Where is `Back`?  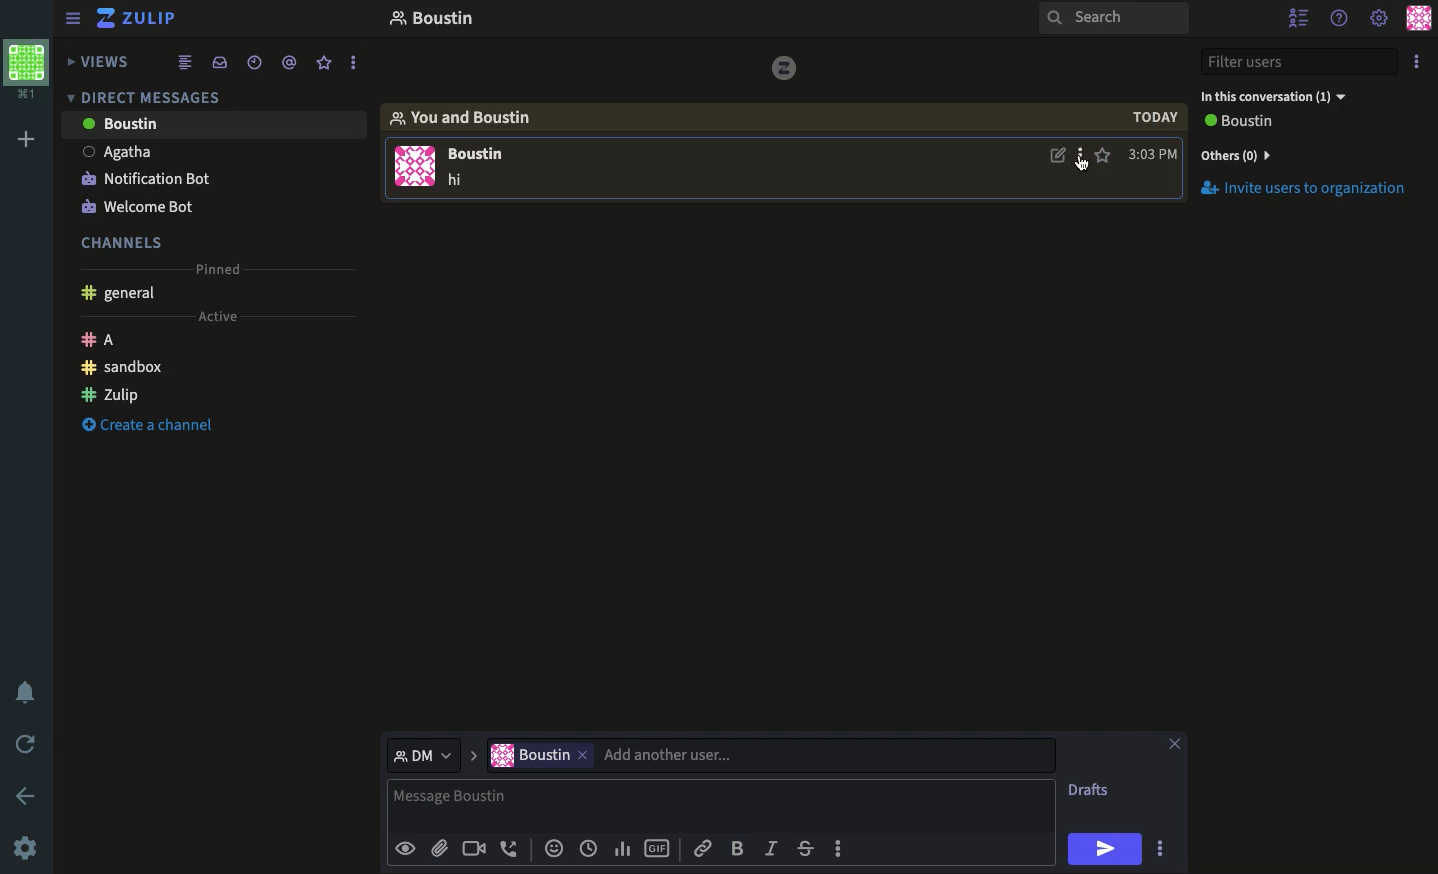
Back is located at coordinates (27, 794).